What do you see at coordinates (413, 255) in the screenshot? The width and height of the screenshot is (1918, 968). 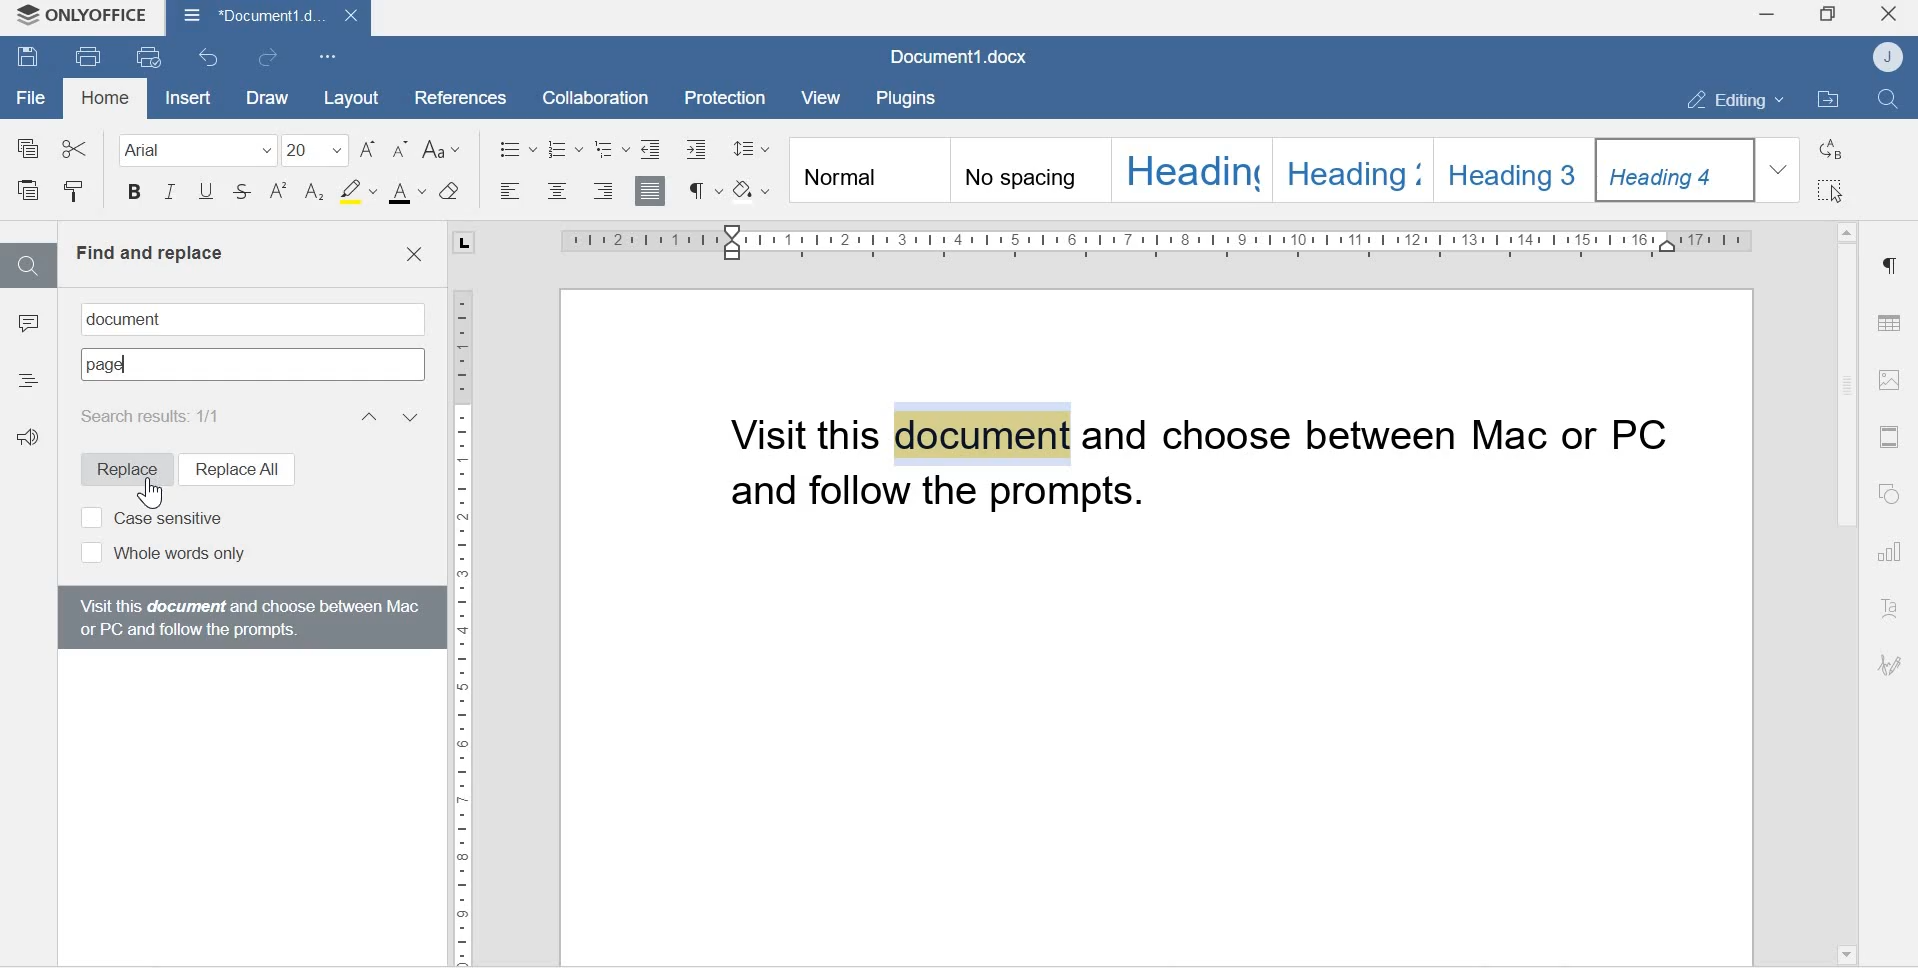 I see `Close find` at bounding box center [413, 255].